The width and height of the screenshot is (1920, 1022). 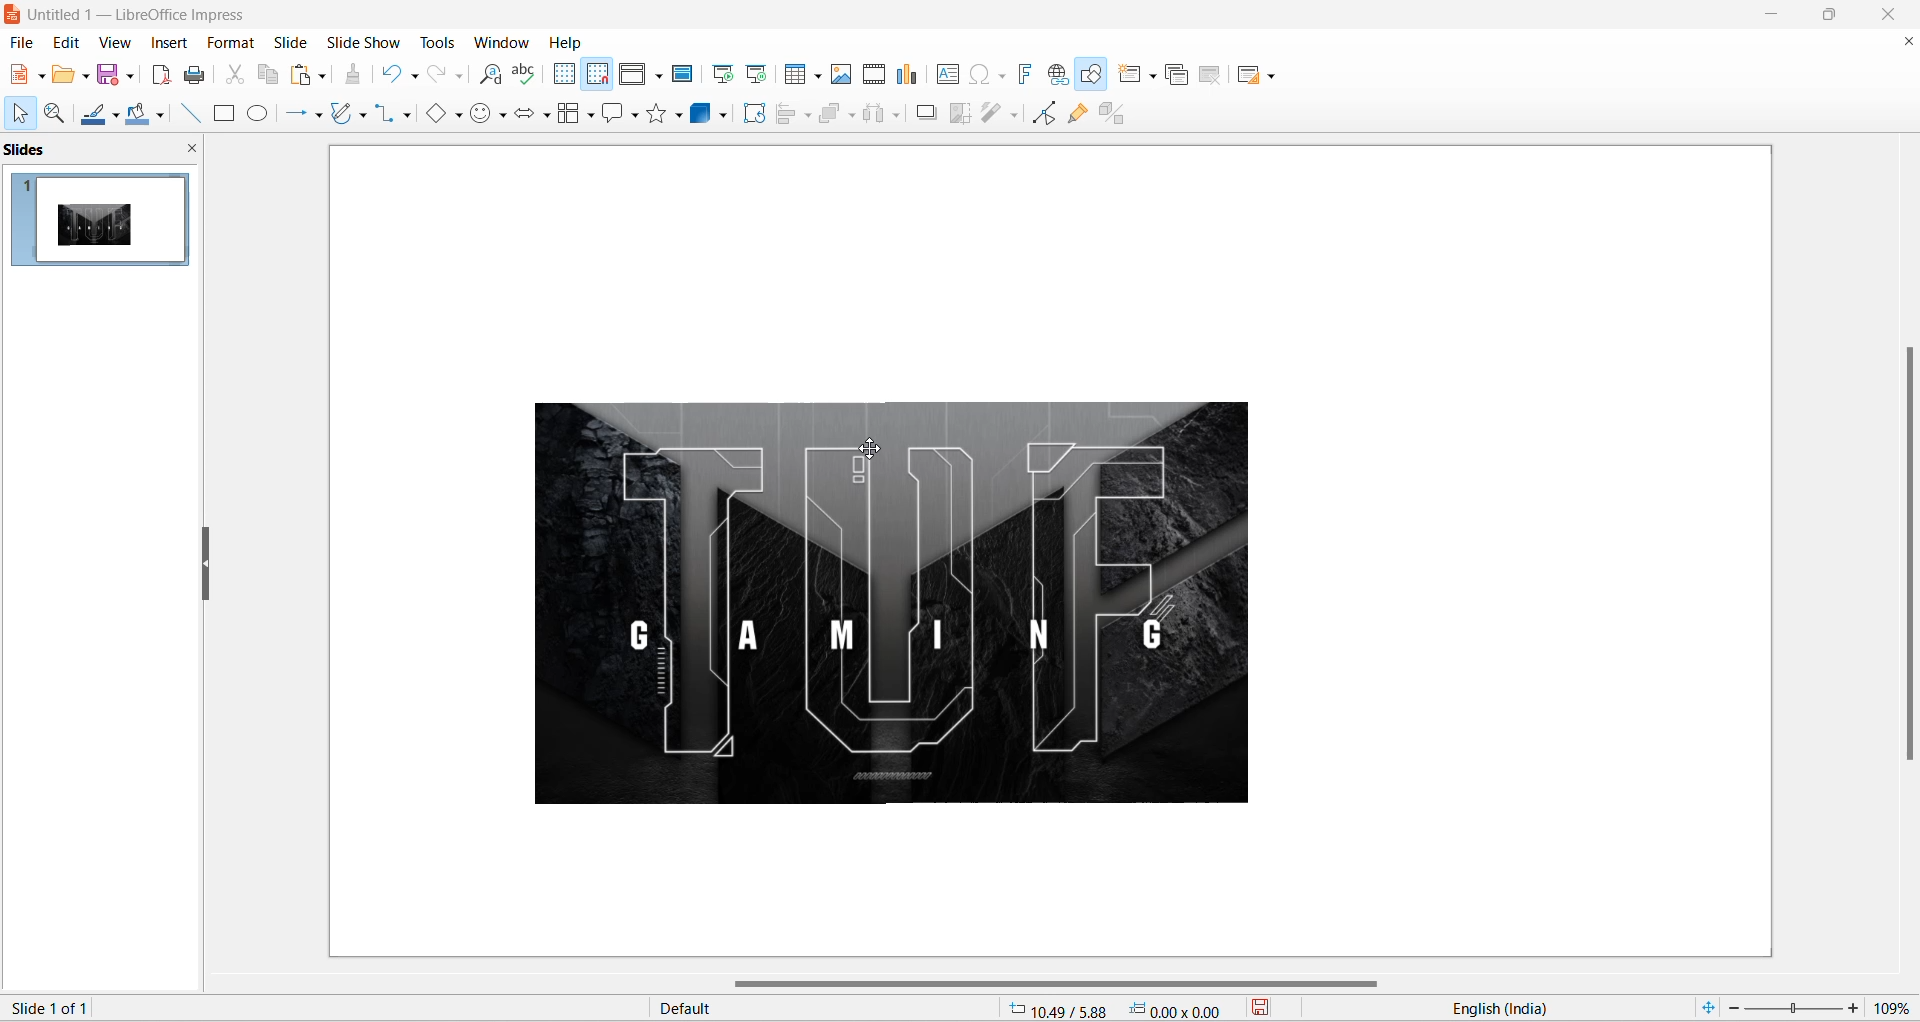 What do you see at coordinates (1276, 77) in the screenshot?
I see `Slide layout options` at bounding box center [1276, 77].